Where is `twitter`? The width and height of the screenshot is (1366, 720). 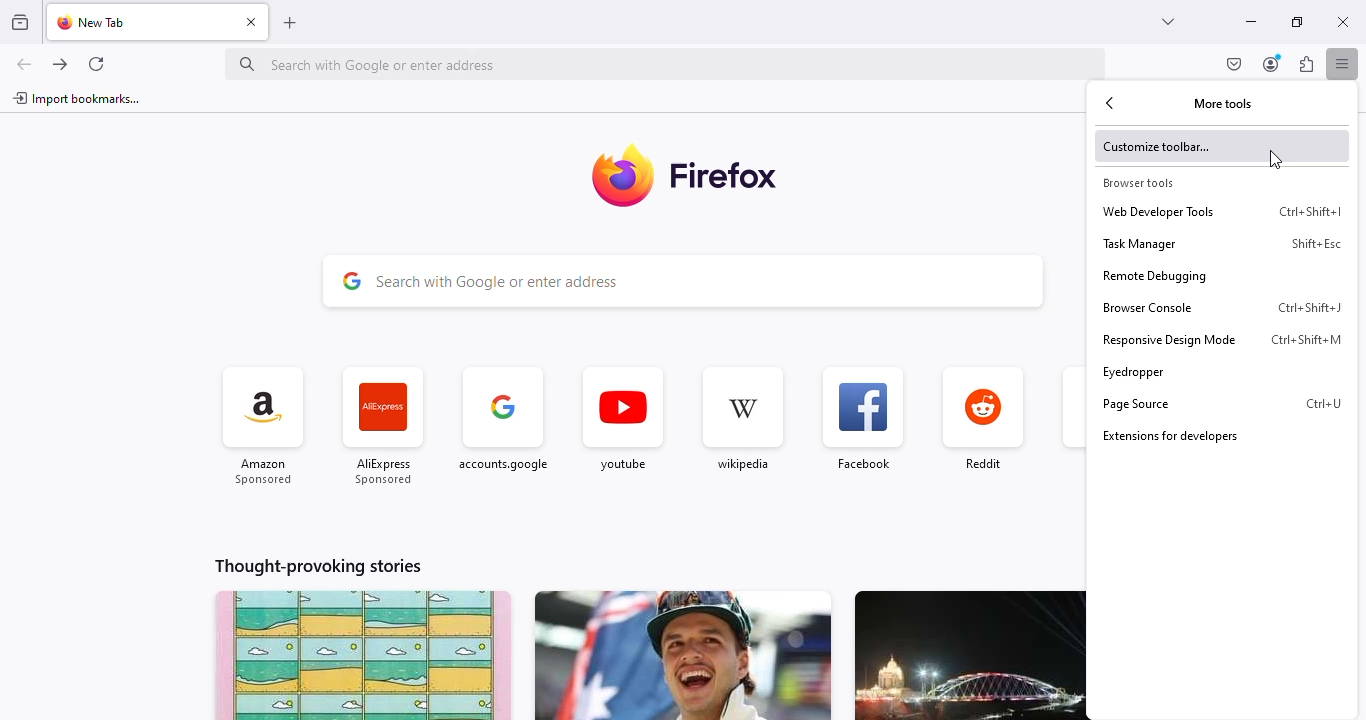
twitter is located at coordinates (1071, 423).